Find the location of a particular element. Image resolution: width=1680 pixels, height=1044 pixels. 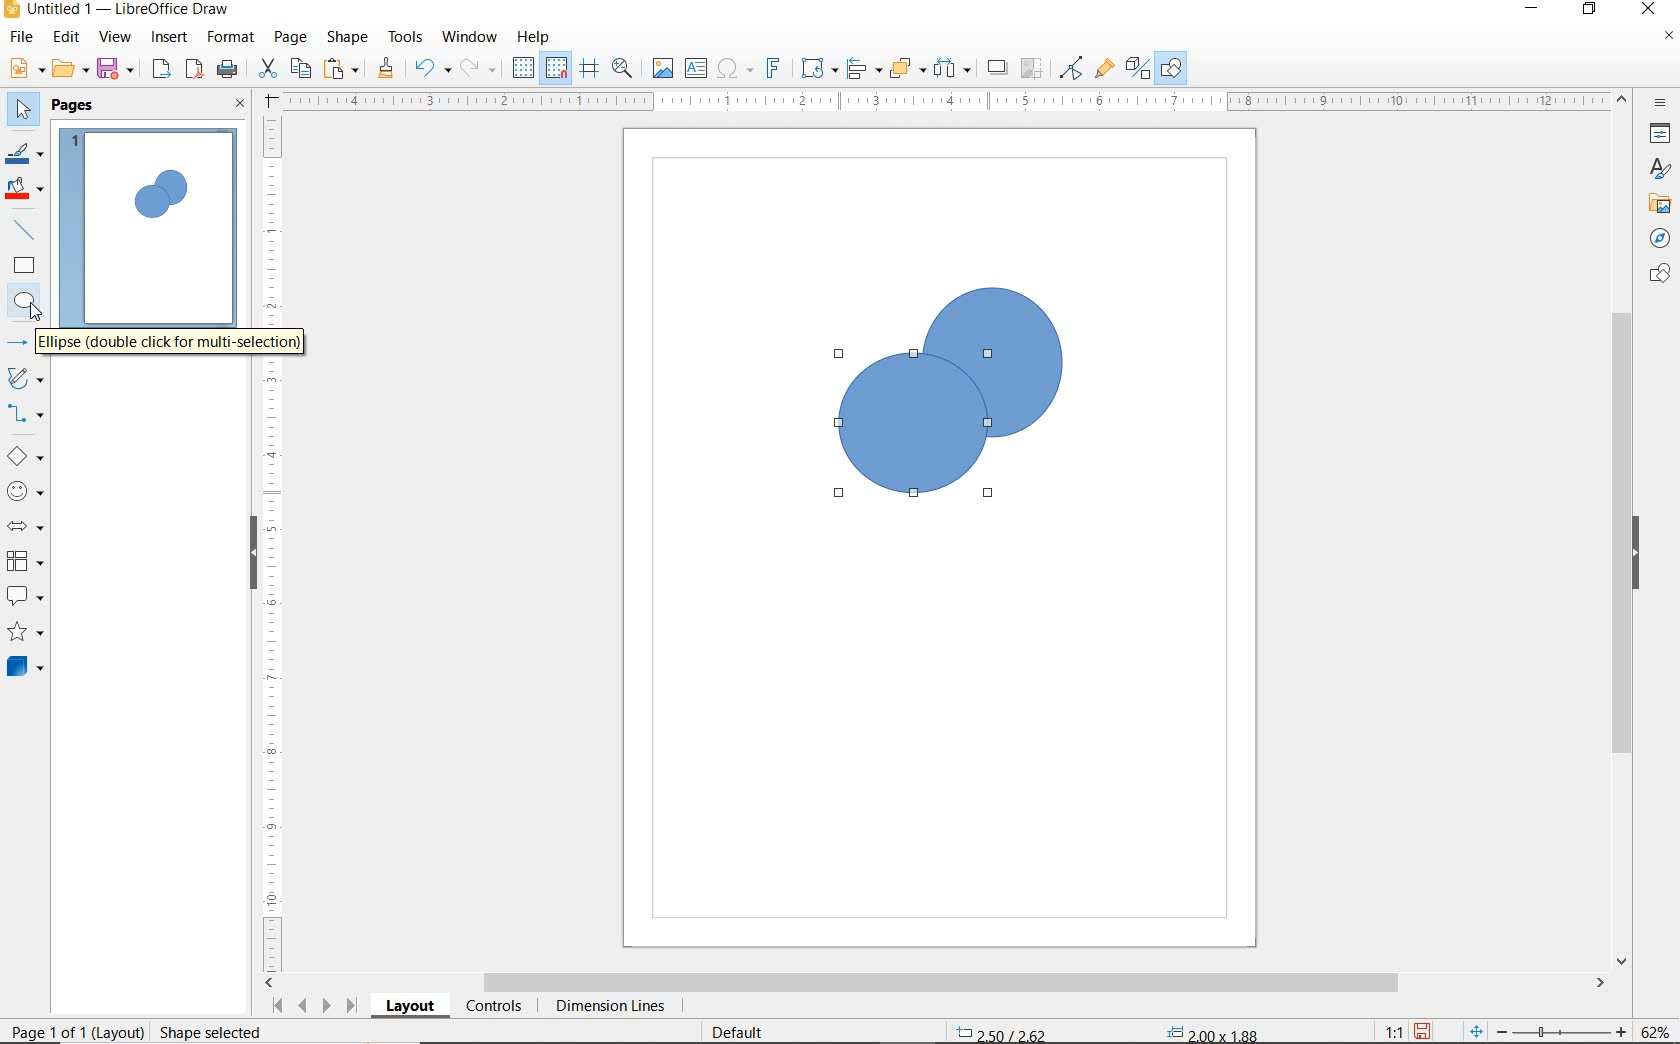

INSERT SPECIAL CHARACTERS is located at coordinates (732, 70).